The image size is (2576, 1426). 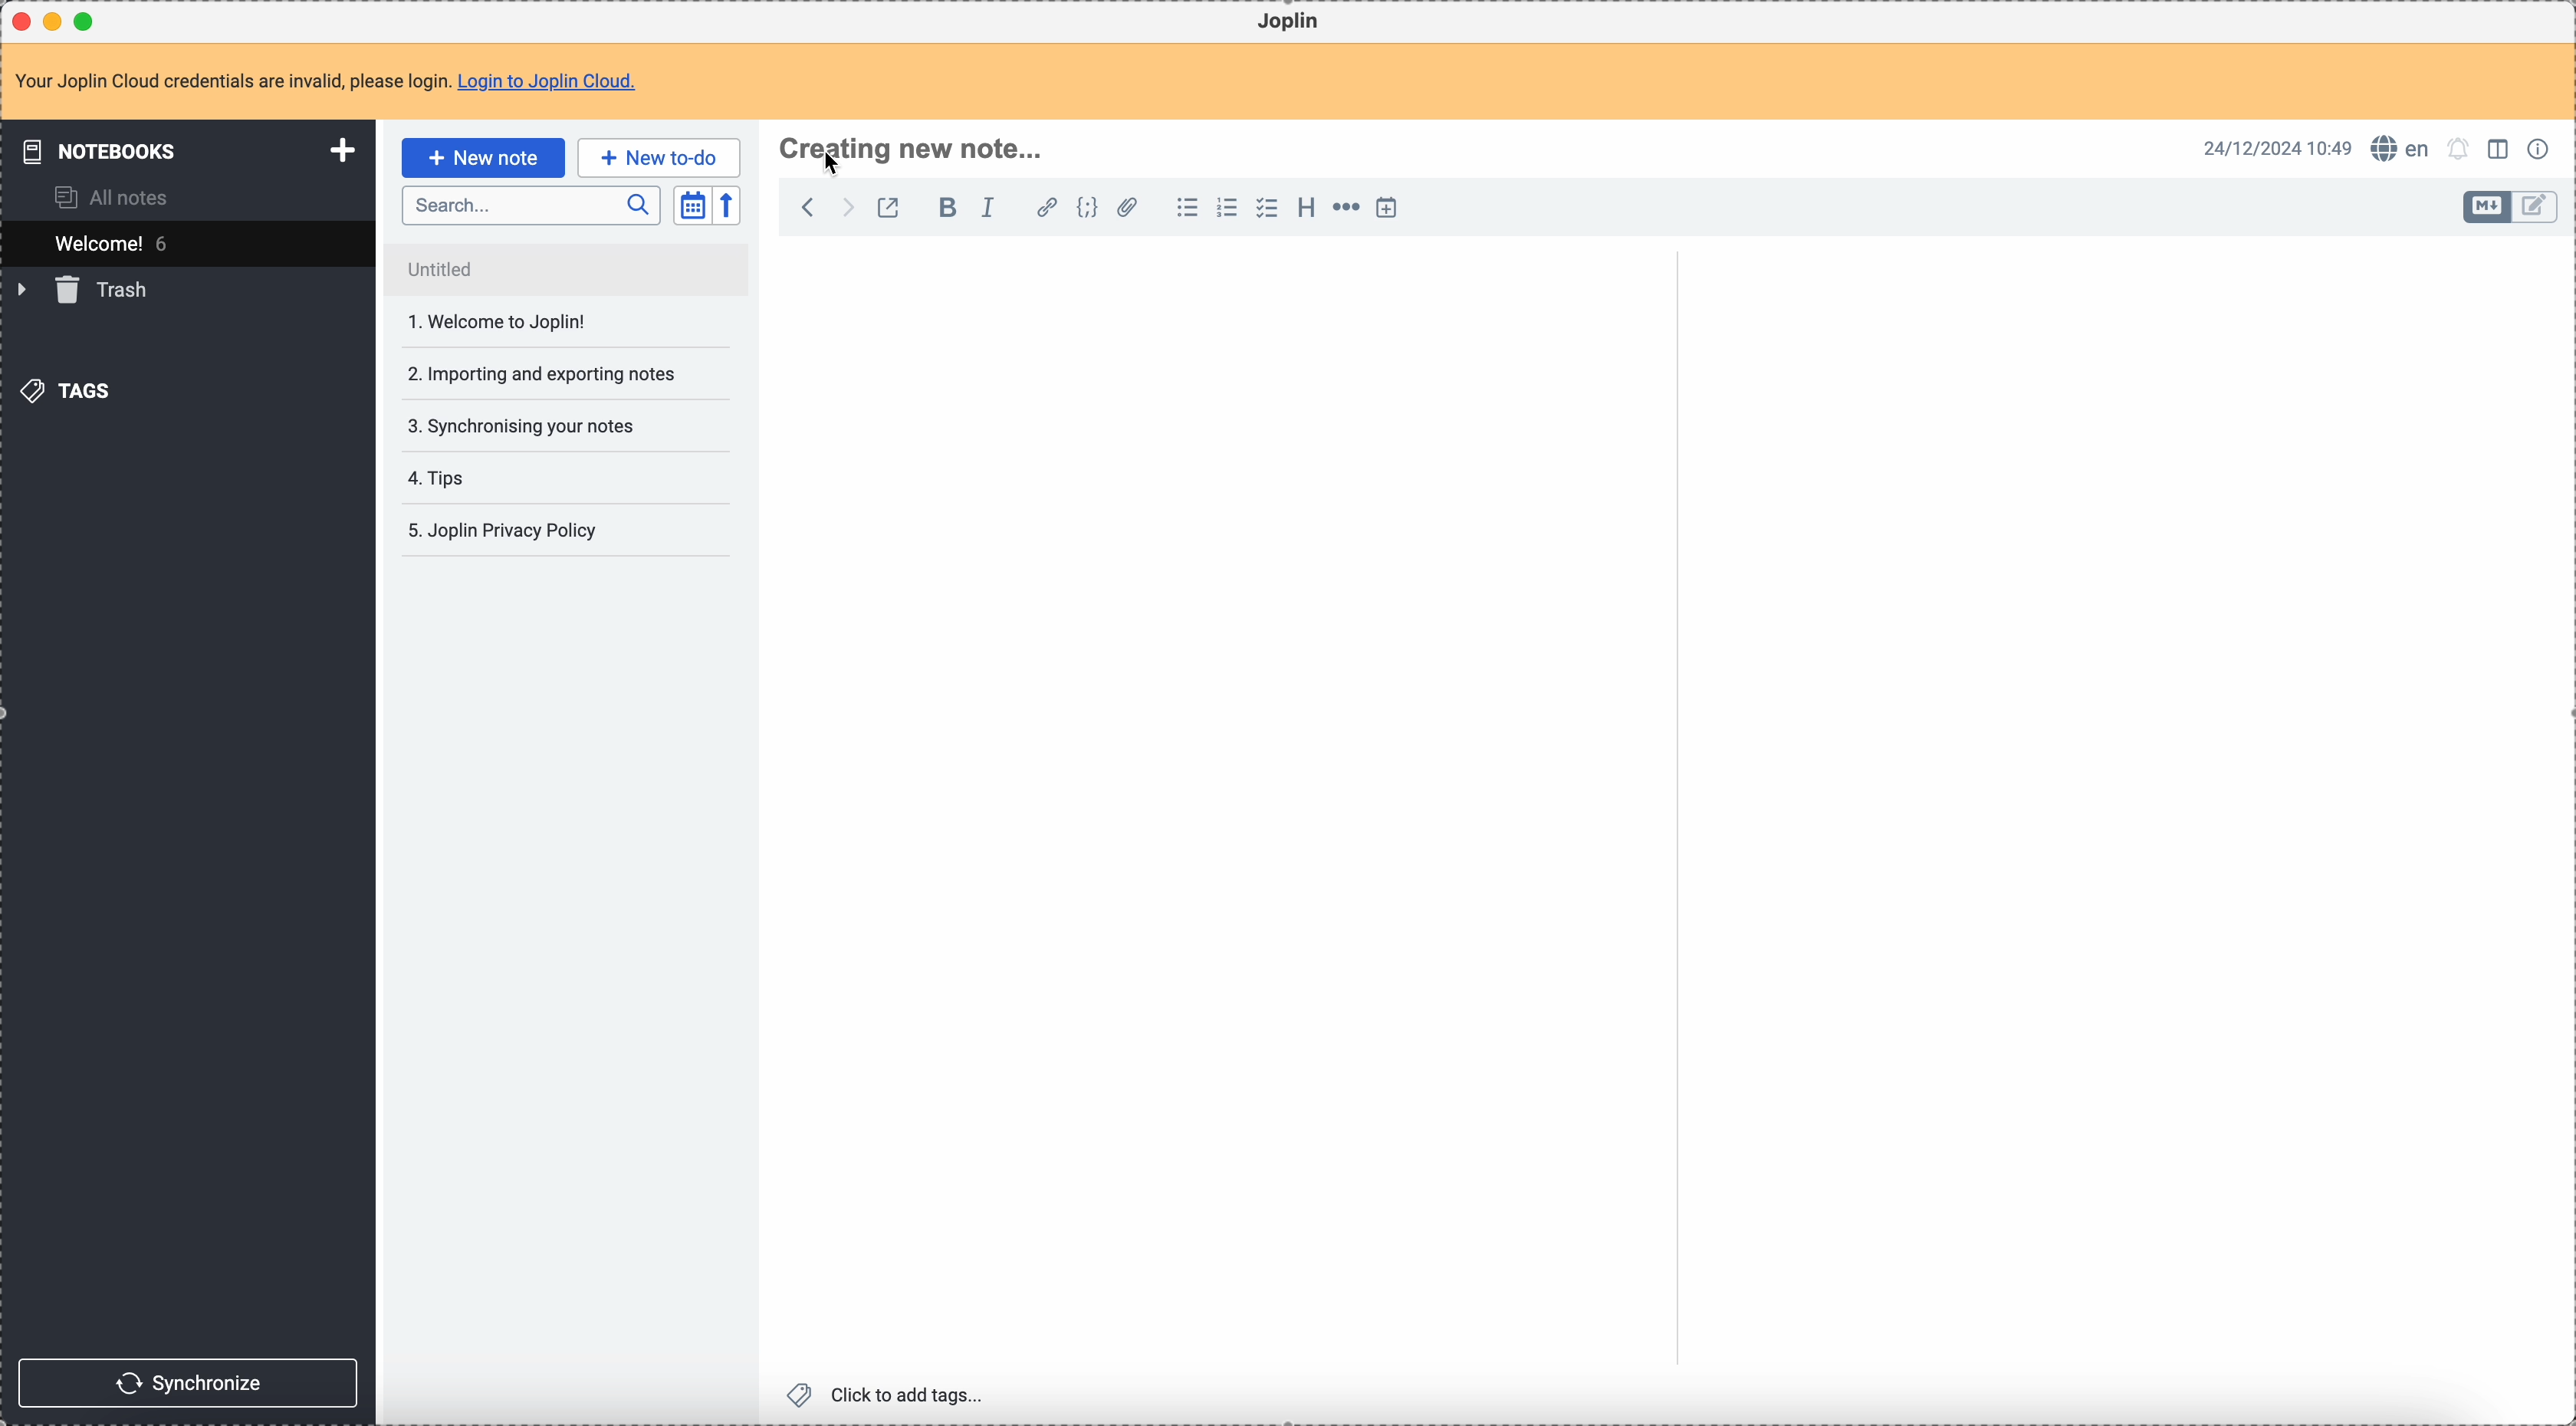 What do you see at coordinates (19, 21) in the screenshot?
I see `close Joplin` at bounding box center [19, 21].